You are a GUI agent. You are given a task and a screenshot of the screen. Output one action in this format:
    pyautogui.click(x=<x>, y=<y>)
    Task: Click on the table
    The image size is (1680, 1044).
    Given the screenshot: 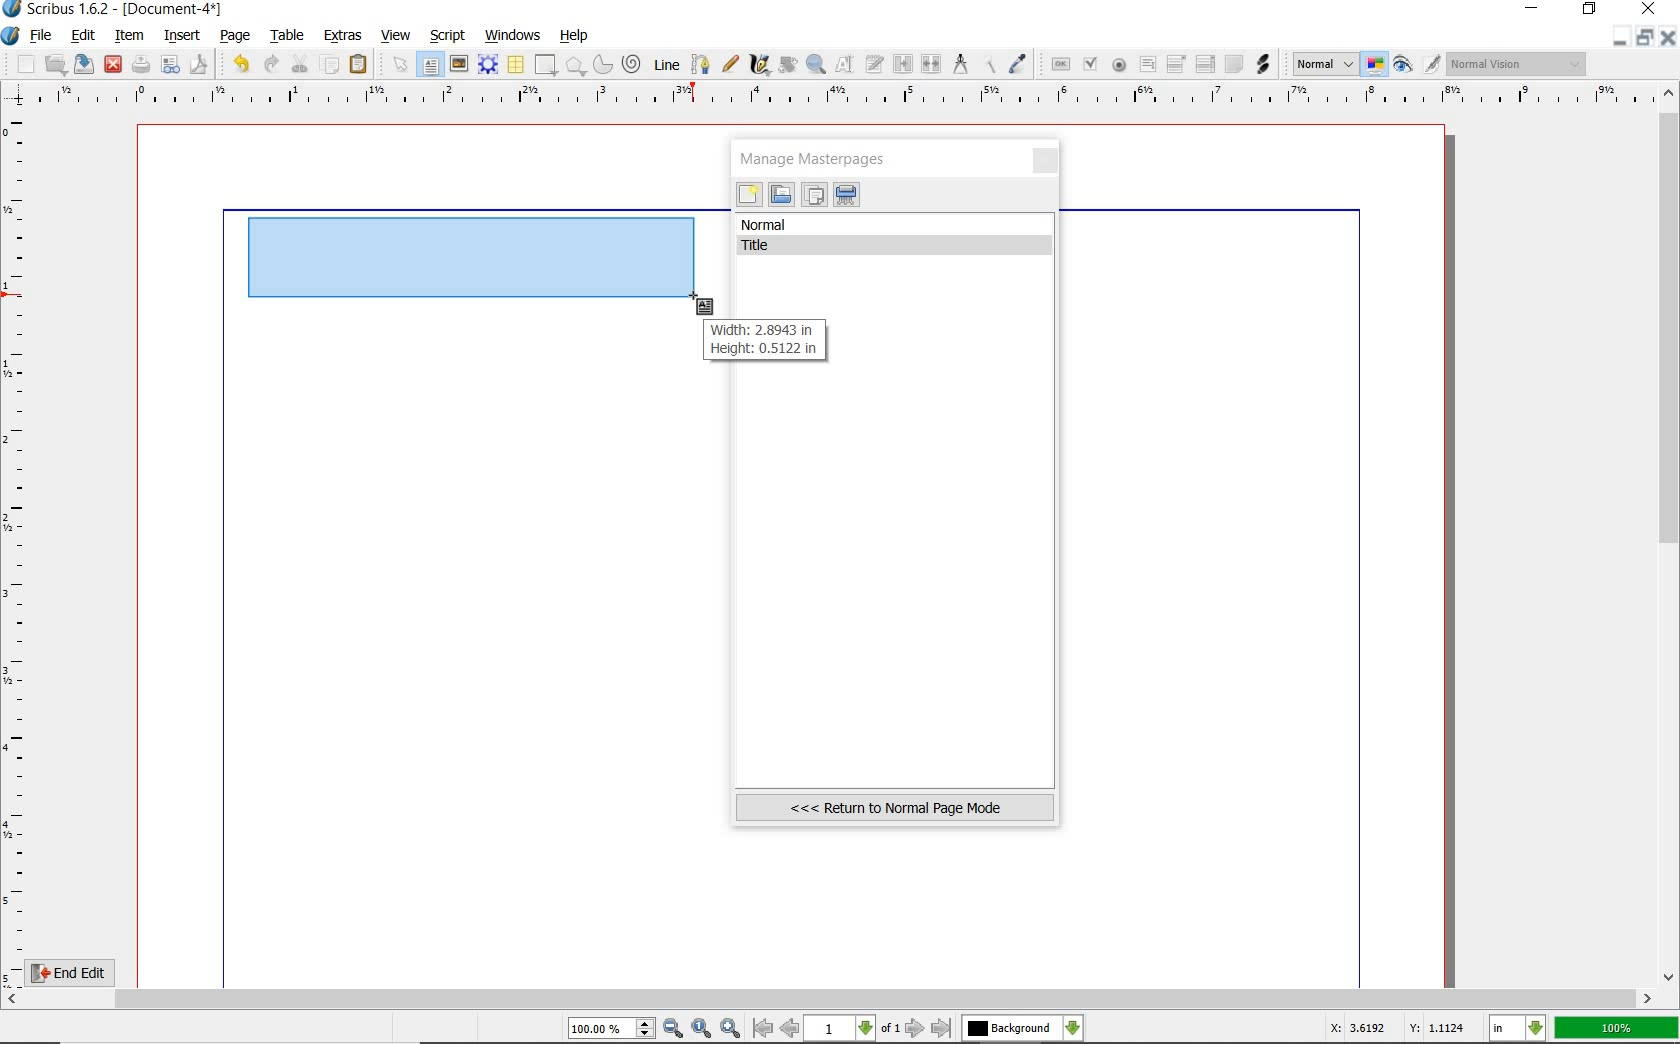 What is the action you would take?
    pyautogui.click(x=284, y=35)
    